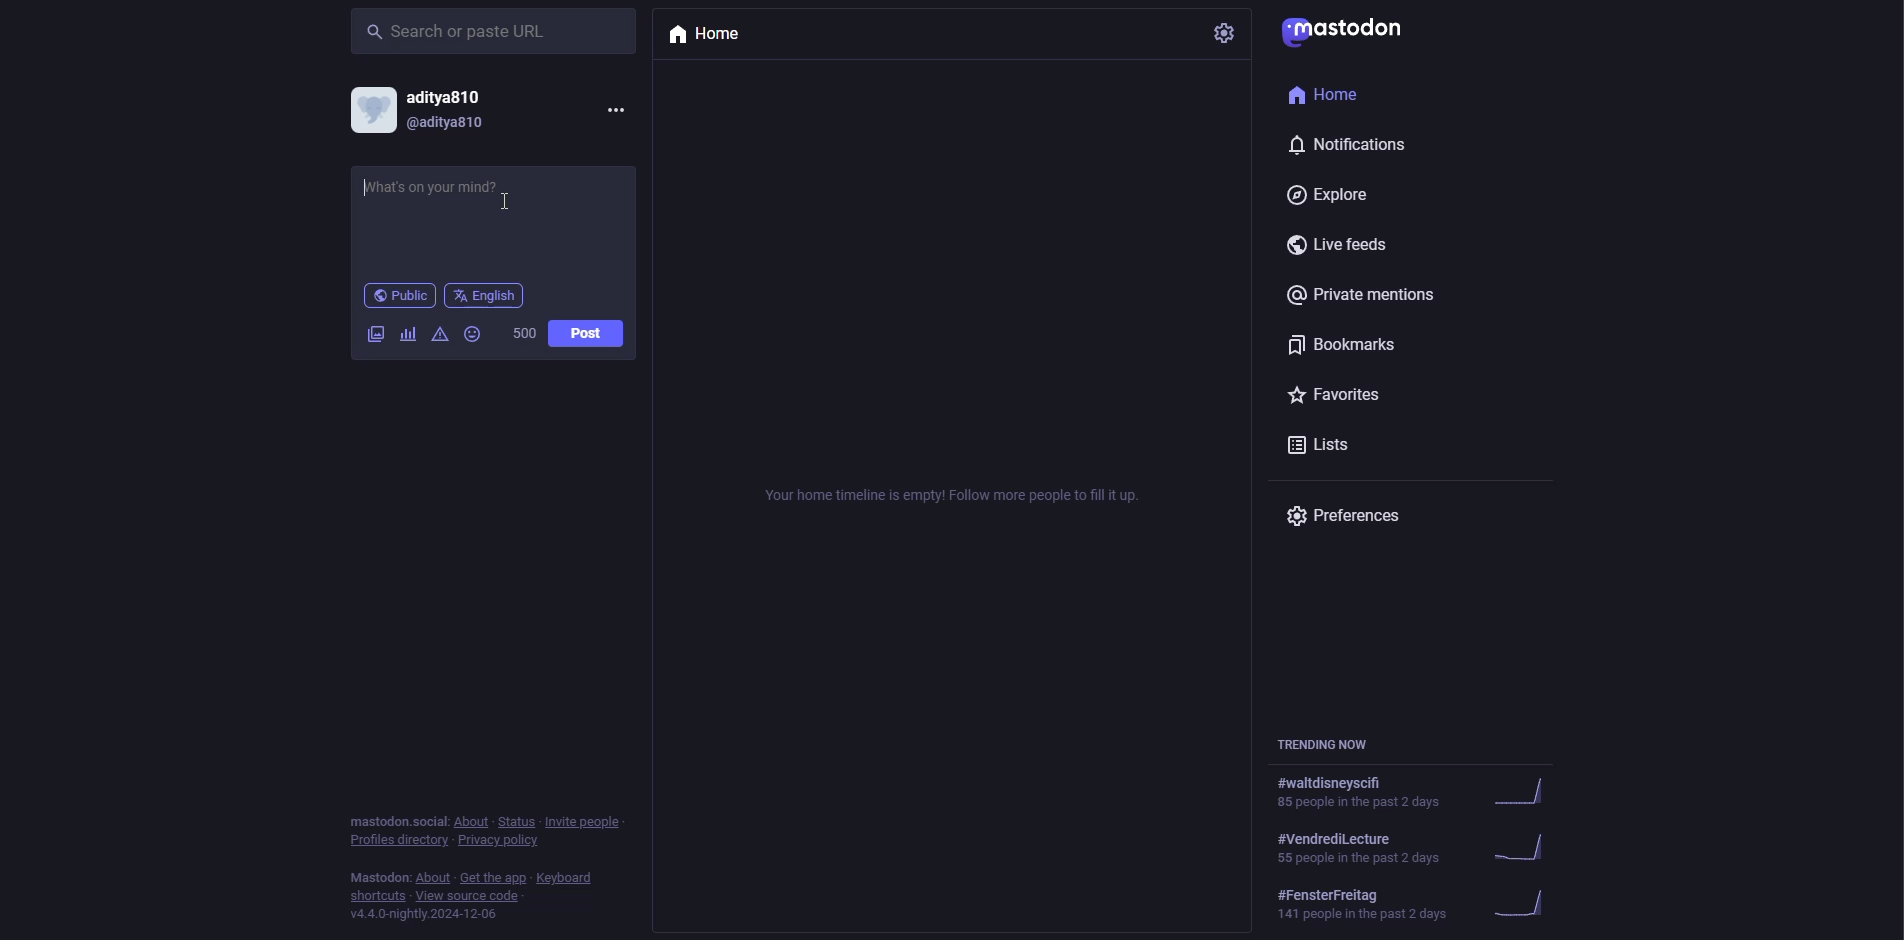 The height and width of the screenshot is (940, 1904). What do you see at coordinates (442, 335) in the screenshot?
I see `advanced` at bounding box center [442, 335].